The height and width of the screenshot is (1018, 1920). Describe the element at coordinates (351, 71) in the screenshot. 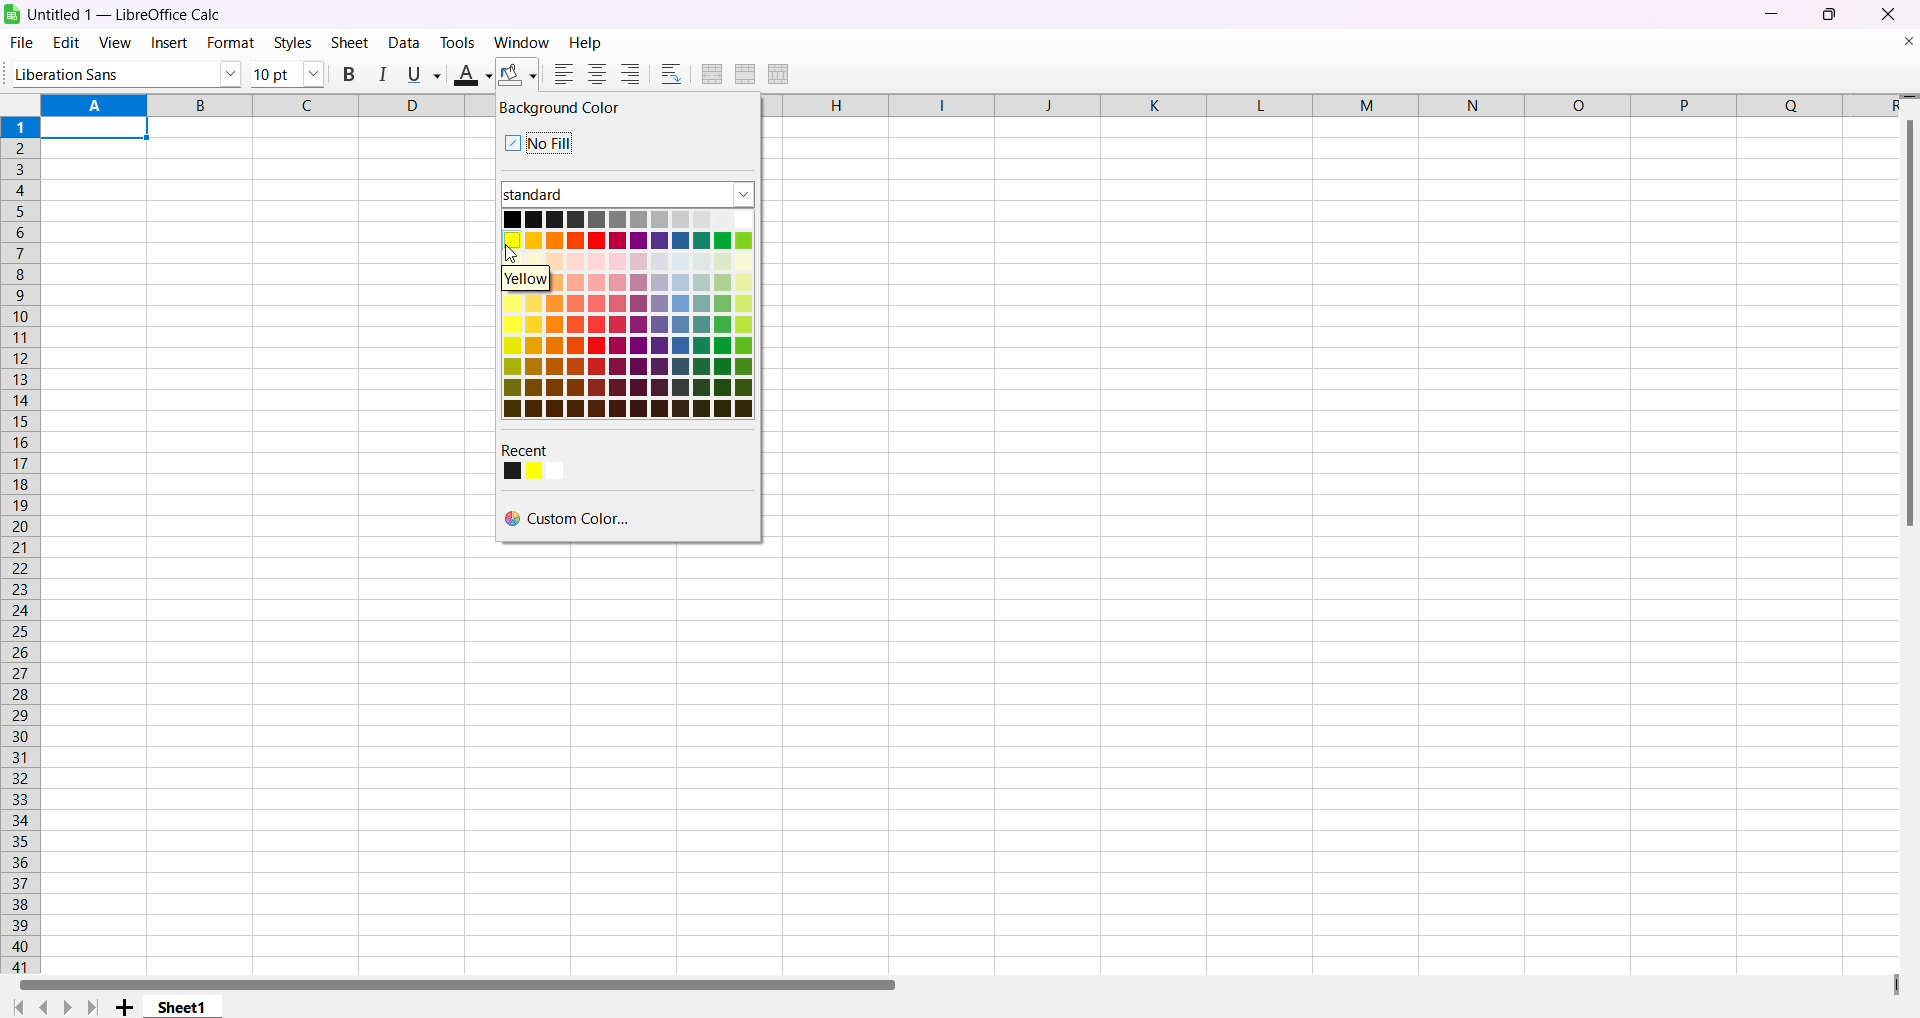

I see `bold` at that location.